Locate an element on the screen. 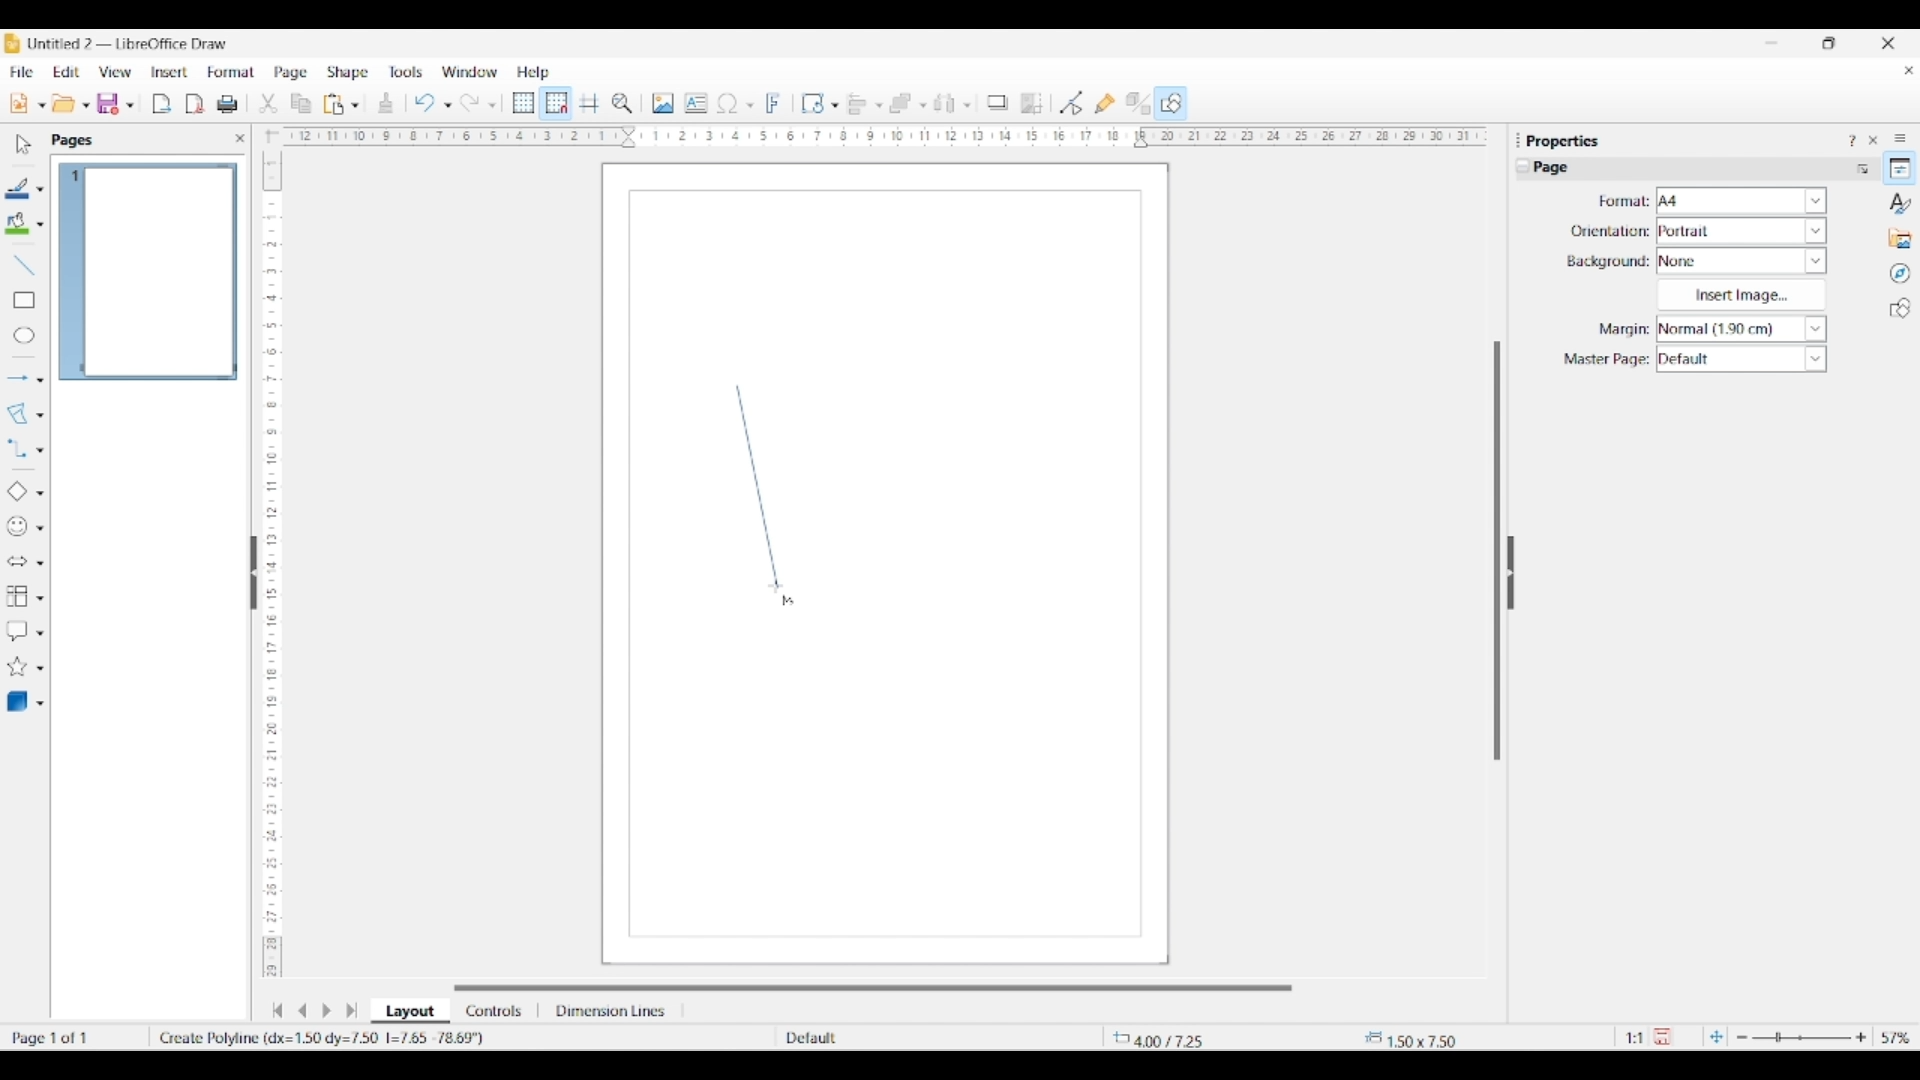 This screenshot has width=1920, height=1080. Basic shape options is located at coordinates (40, 493).